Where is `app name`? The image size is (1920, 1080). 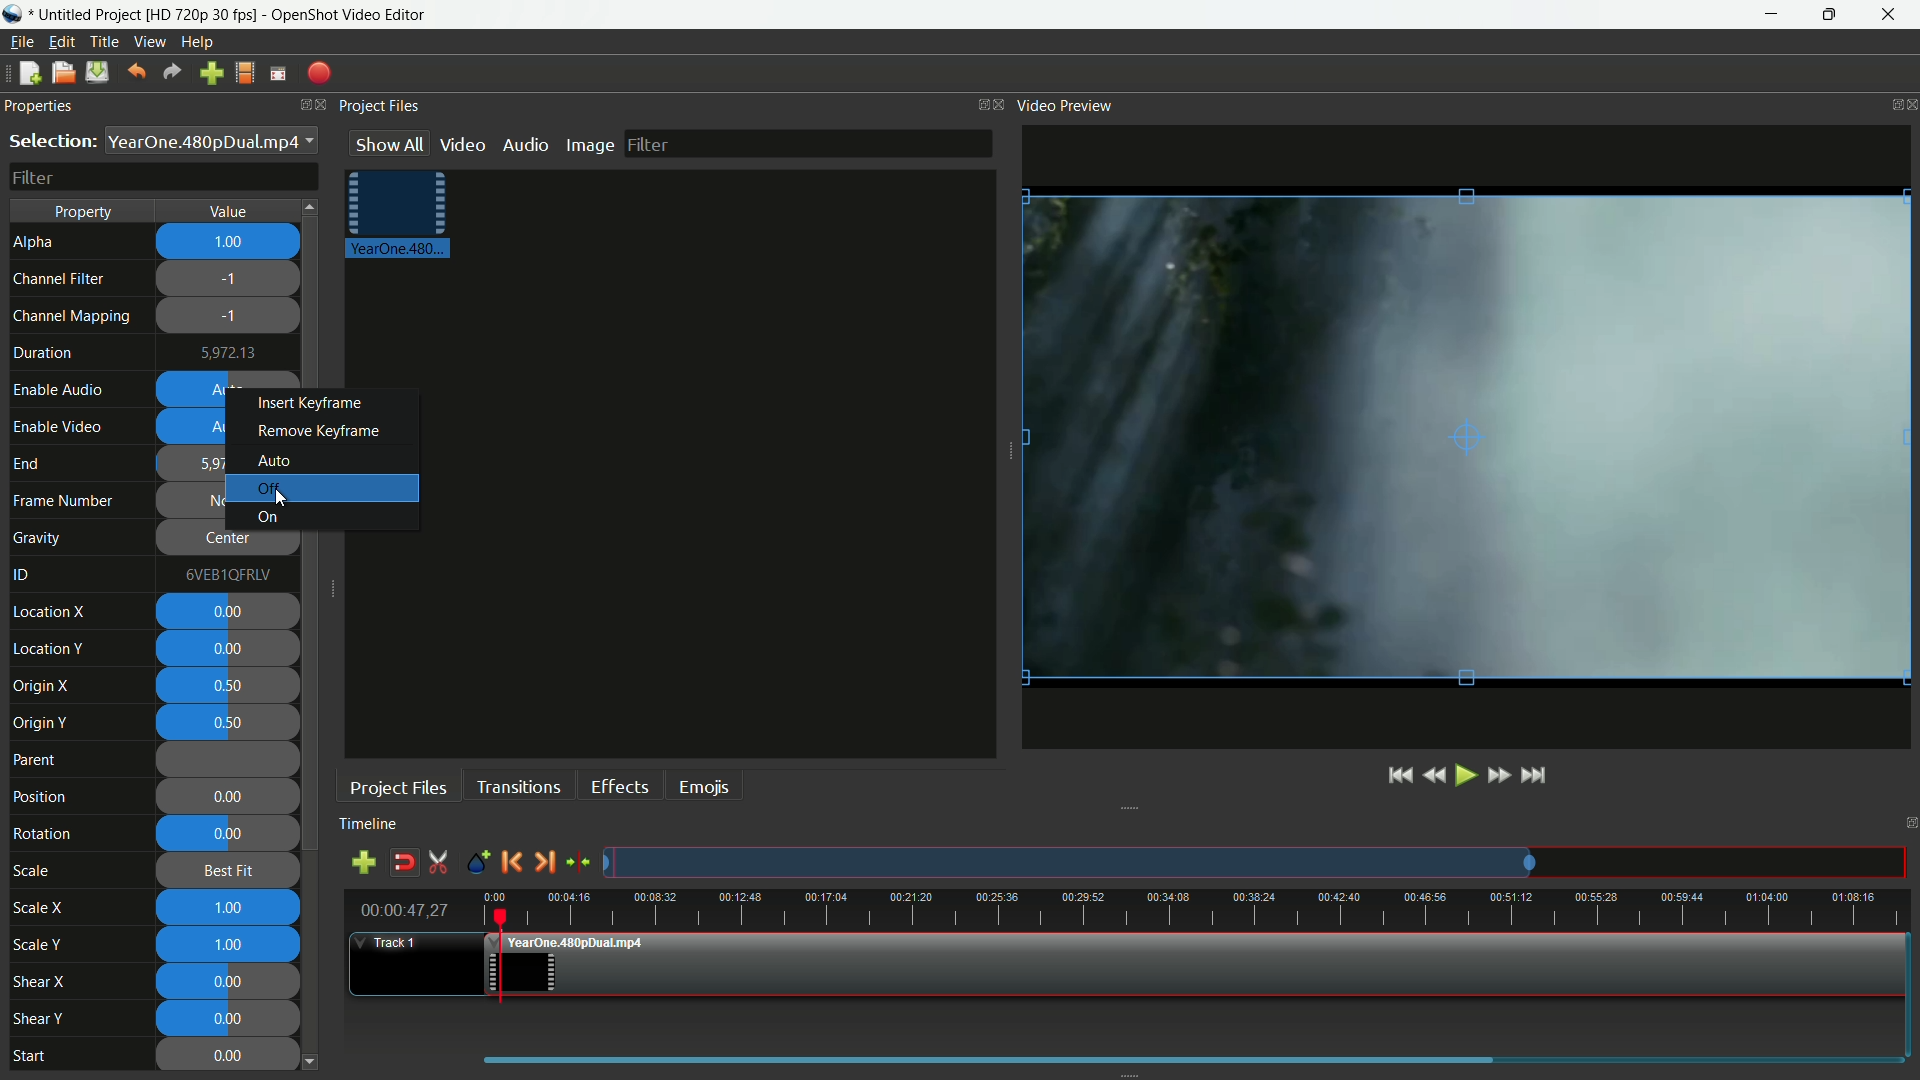 app name is located at coordinates (350, 14).